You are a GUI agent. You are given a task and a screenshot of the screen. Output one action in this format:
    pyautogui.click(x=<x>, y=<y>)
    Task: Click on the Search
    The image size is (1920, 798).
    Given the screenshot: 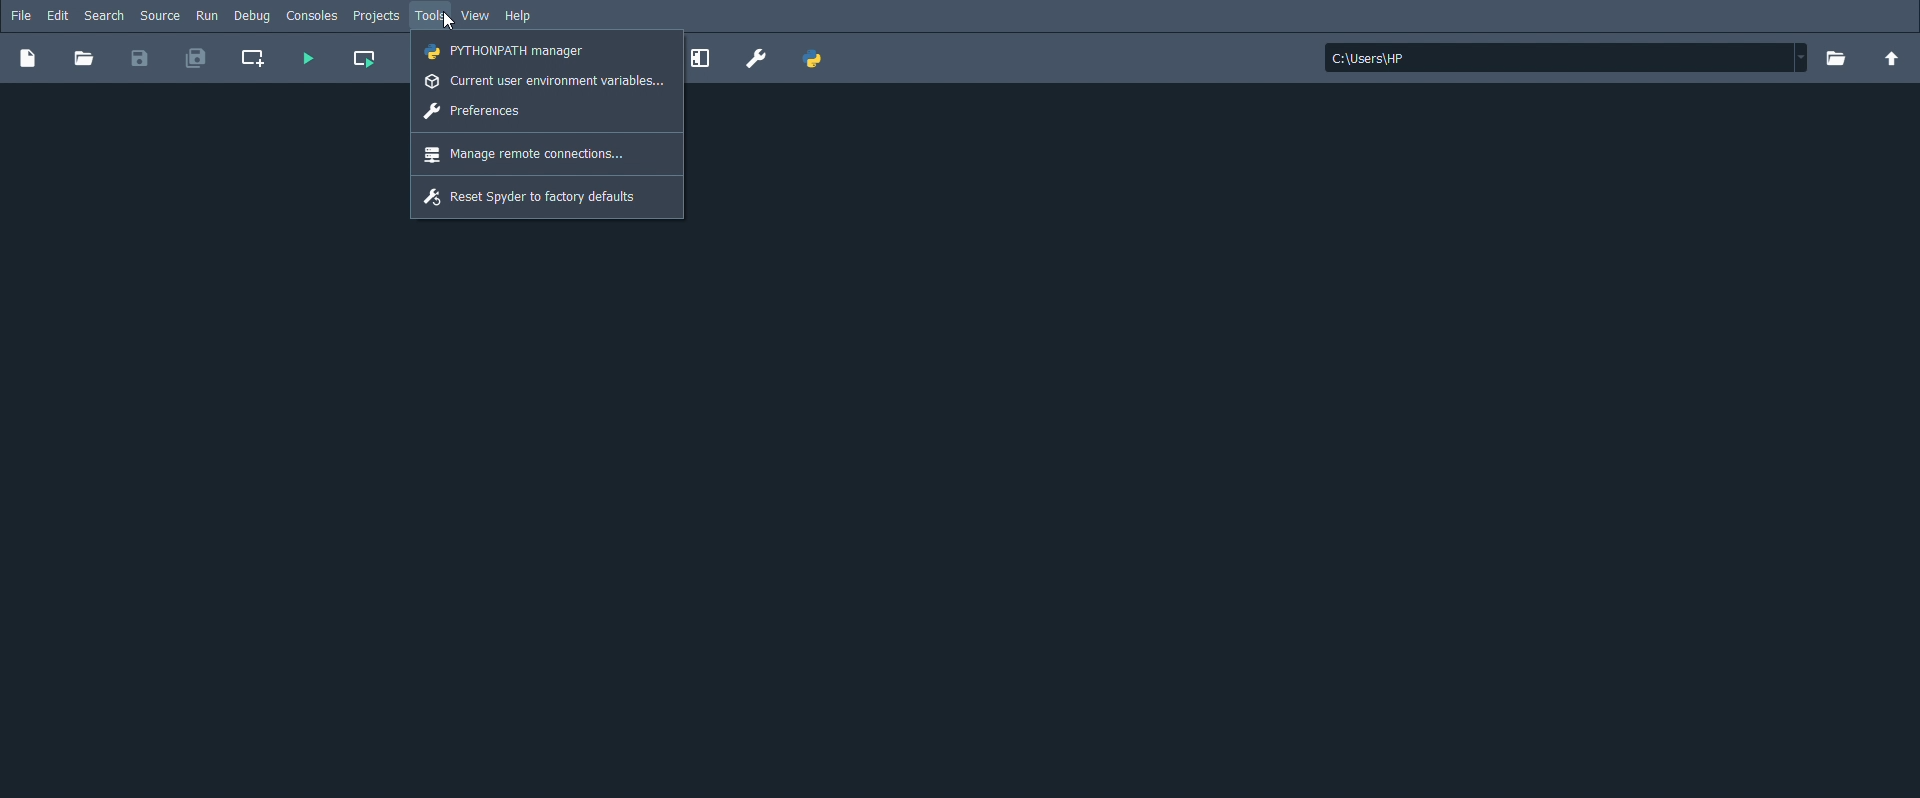 What is the action you would take?
    pyautogui.click(x=105, y=17)
    